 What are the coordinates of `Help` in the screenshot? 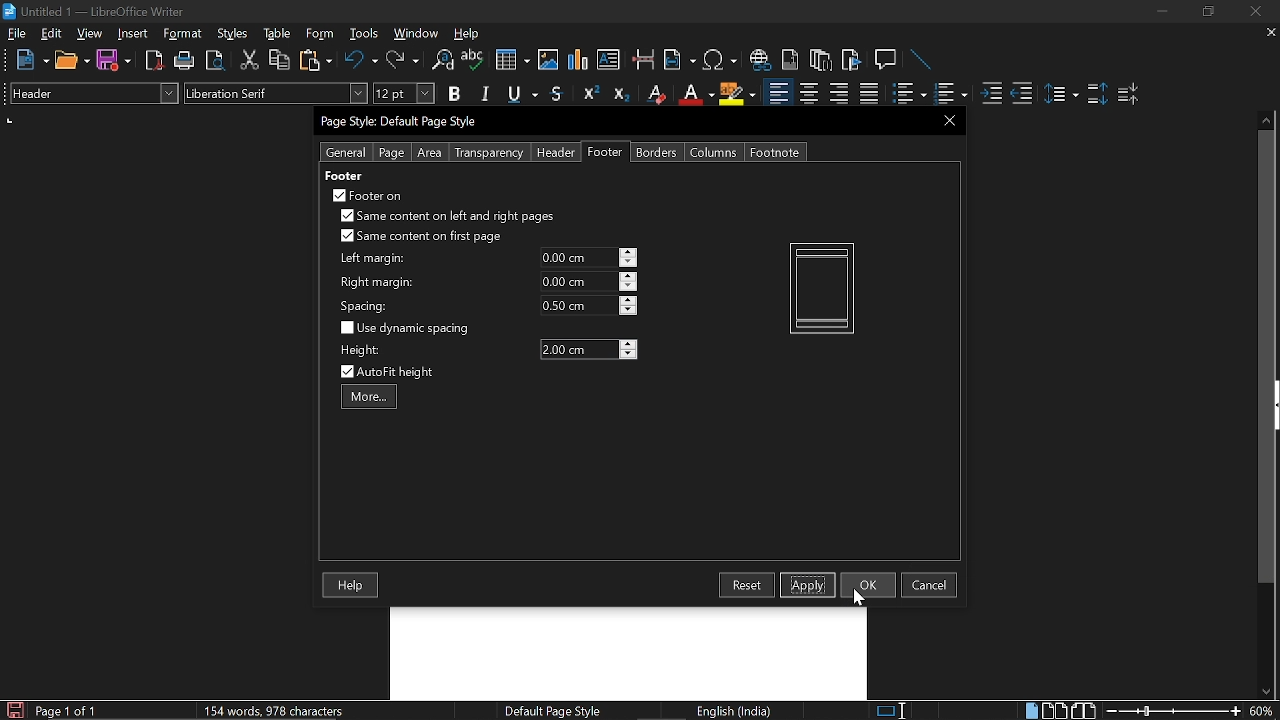 It's located at (352, 586).